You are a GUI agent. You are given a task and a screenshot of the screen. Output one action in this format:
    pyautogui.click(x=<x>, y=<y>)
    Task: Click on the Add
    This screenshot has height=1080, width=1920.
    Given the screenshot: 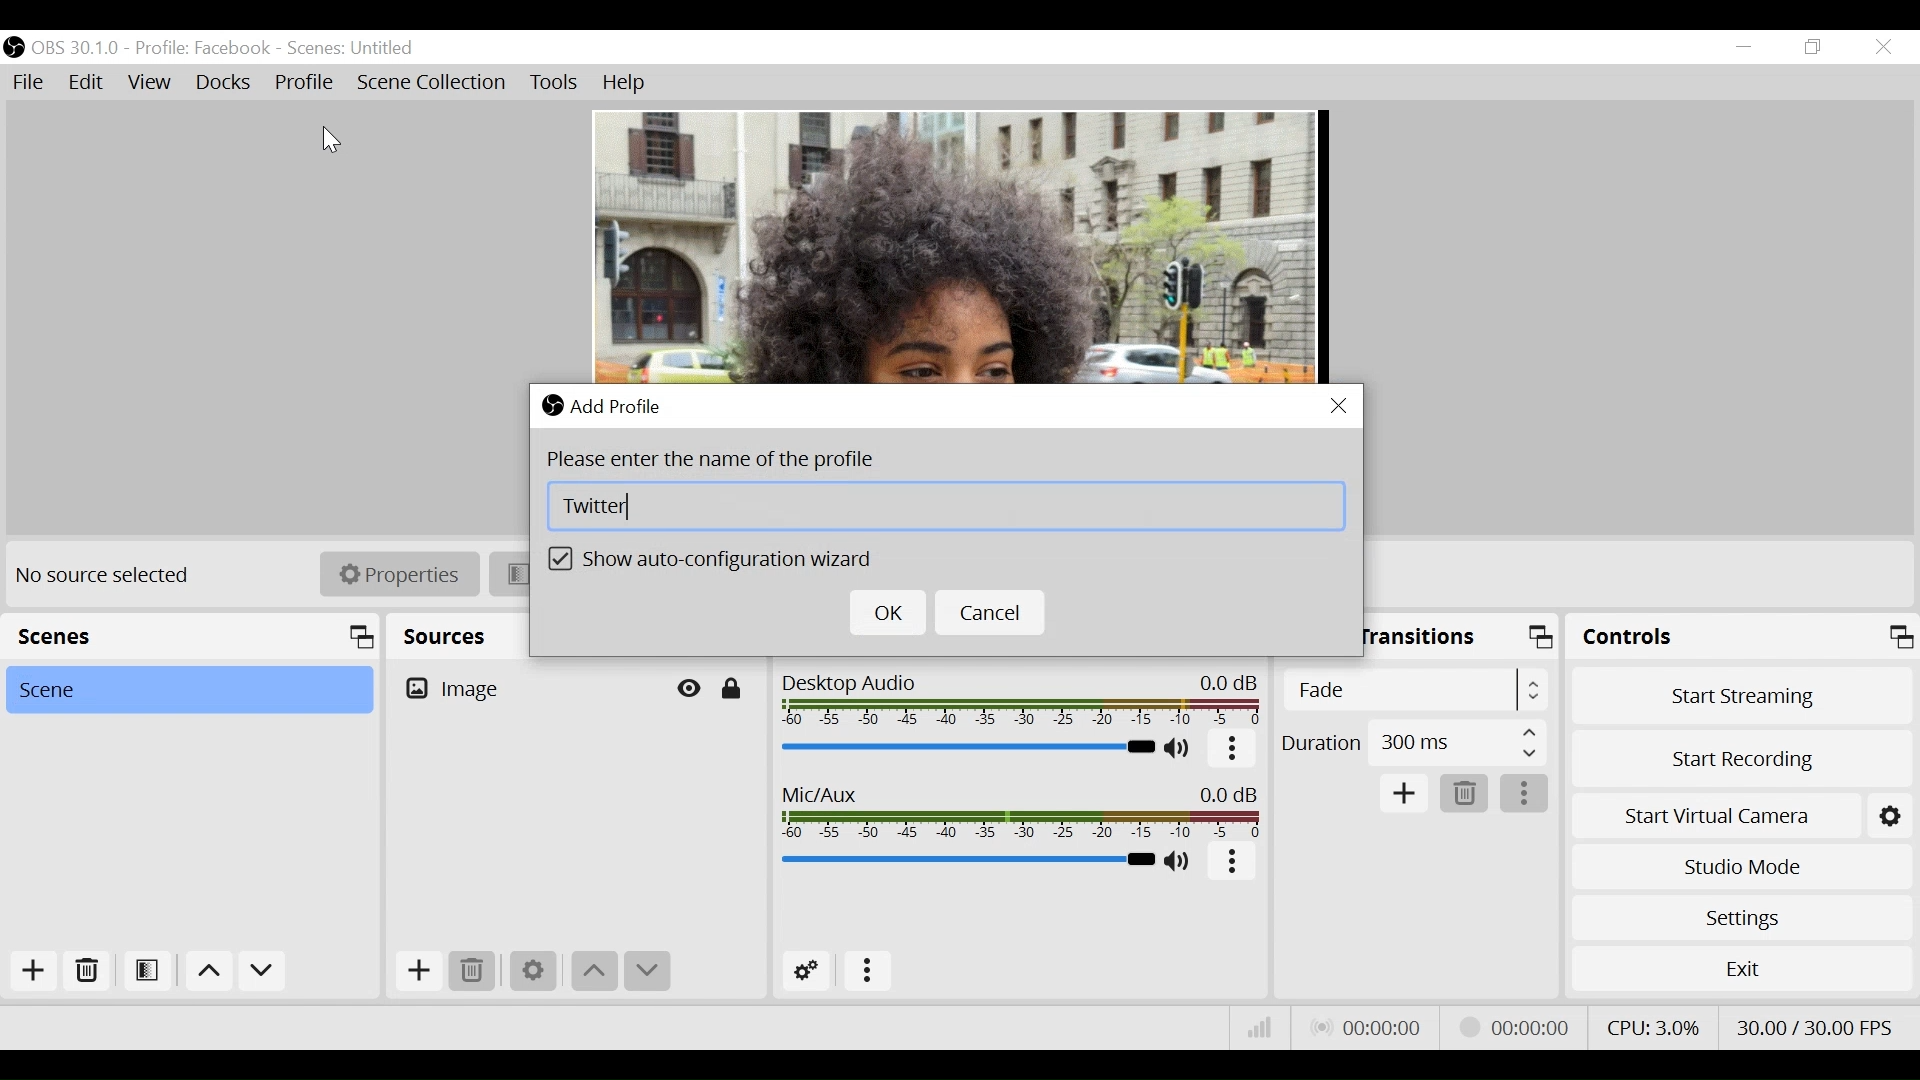 What is the action you would take?
    pyautogui.click(x=417, y=971)
    